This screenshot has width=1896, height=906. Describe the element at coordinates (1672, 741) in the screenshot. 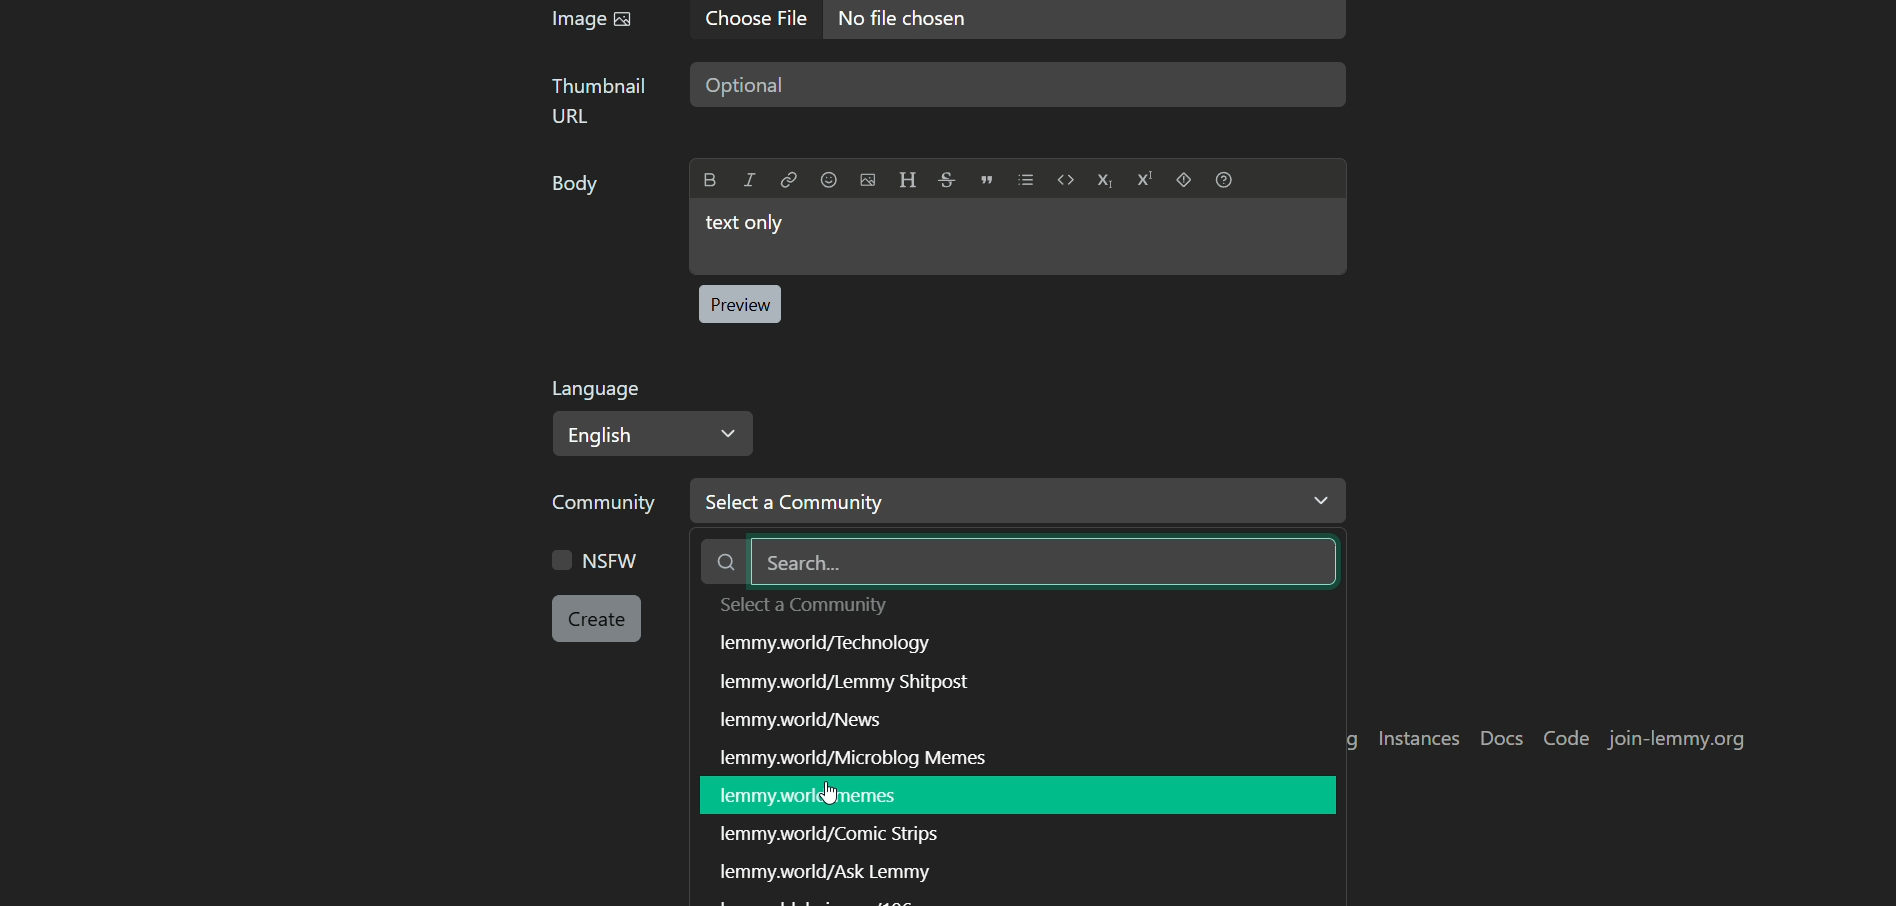

I see `join-lemmy.org` at that location.